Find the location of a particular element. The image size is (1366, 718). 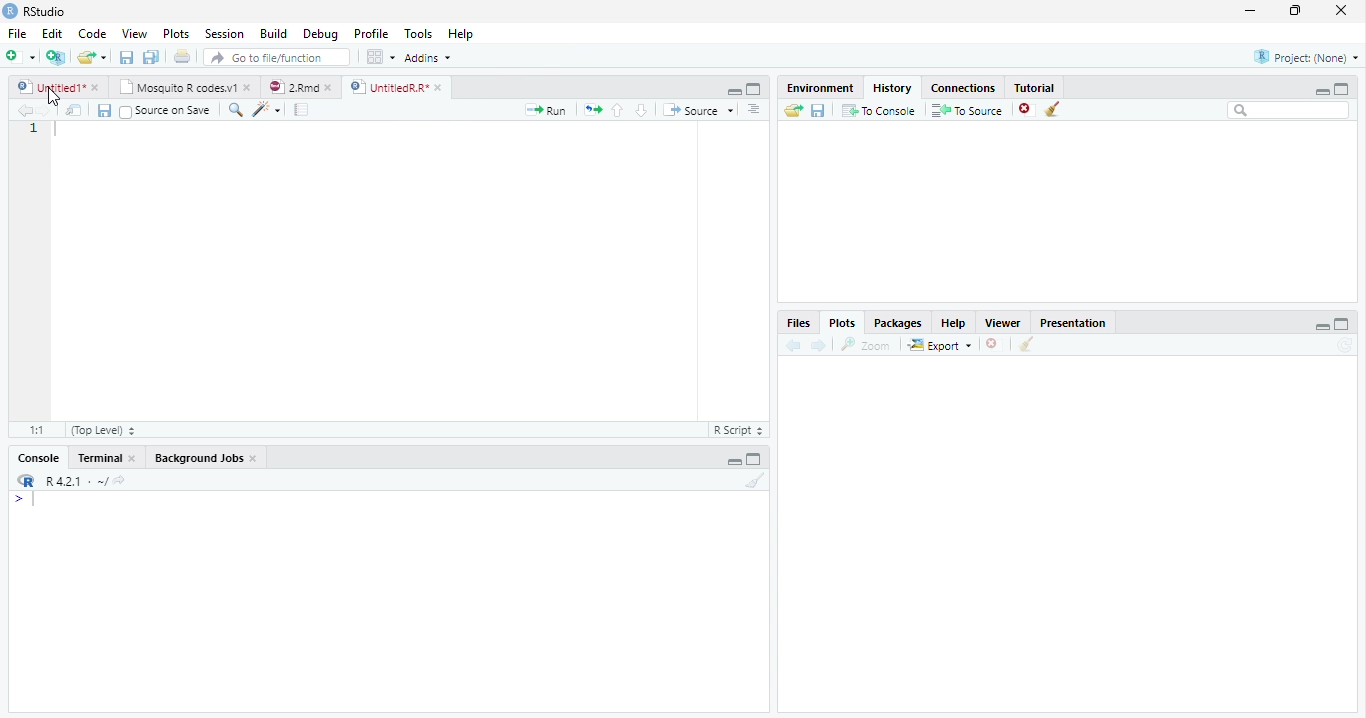

Minimize is located at coordinates (731, 460).